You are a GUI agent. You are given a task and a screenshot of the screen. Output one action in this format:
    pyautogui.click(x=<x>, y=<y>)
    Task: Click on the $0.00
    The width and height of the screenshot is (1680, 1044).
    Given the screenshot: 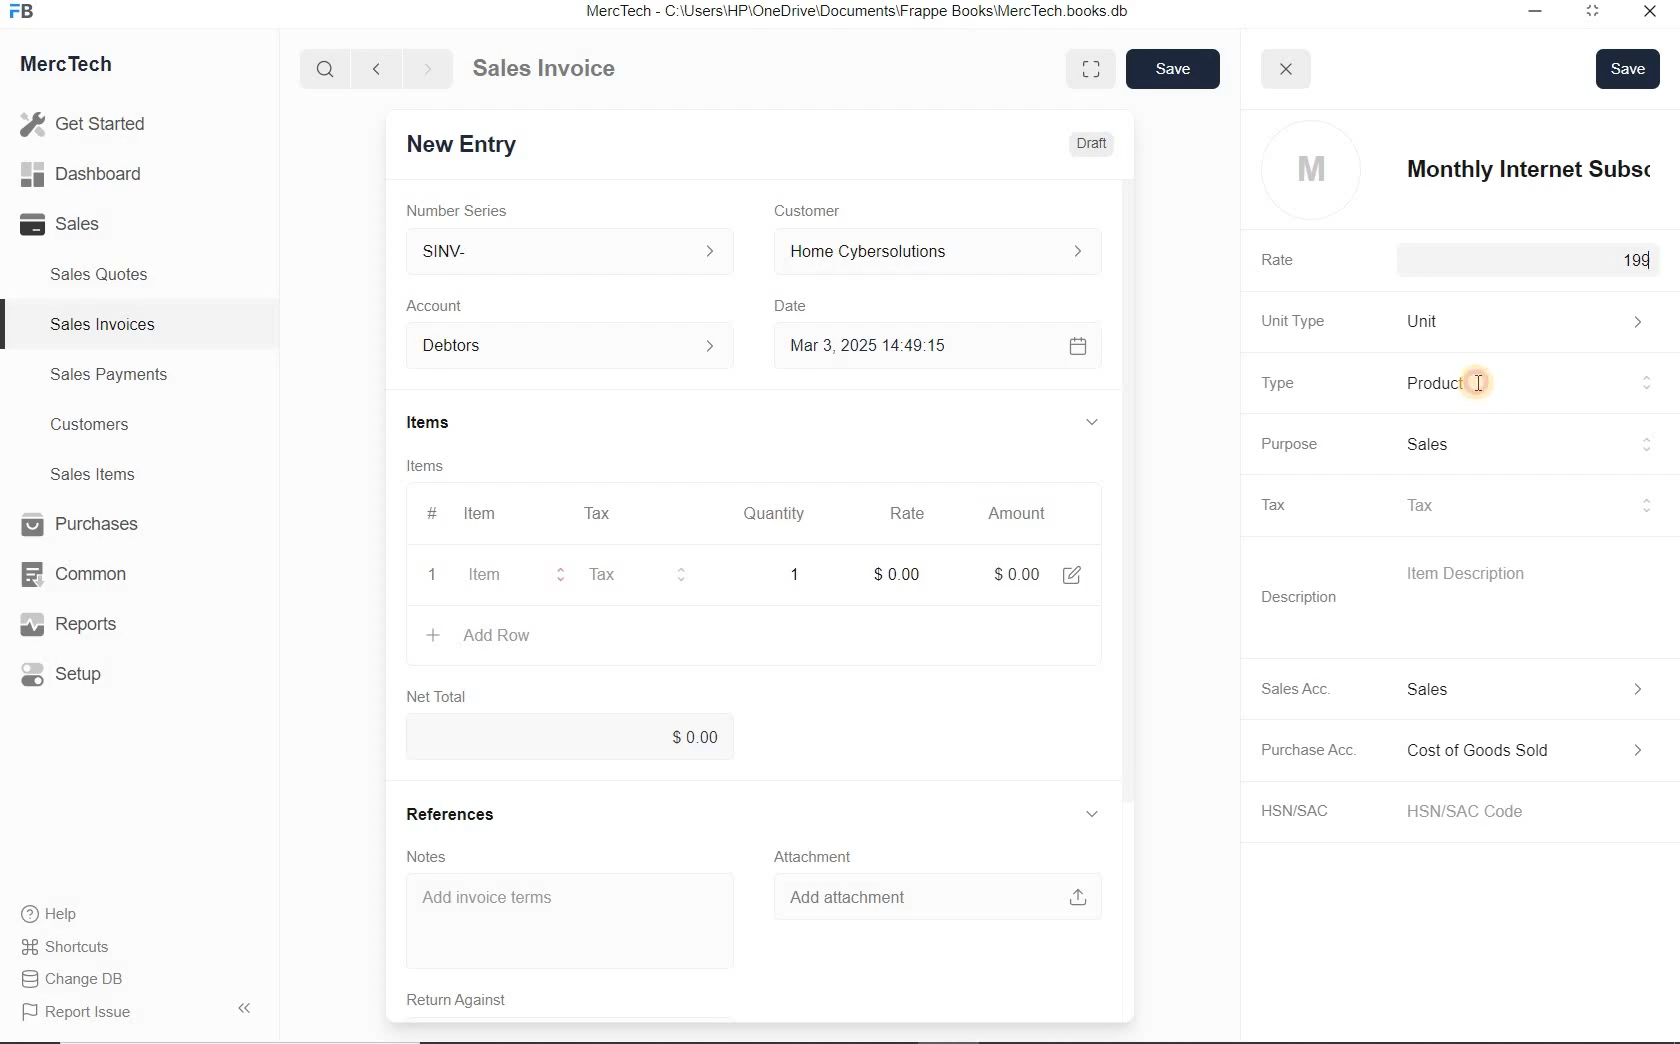 What is the action you would take?
    pyautogui.click(x=571, y=737)
    